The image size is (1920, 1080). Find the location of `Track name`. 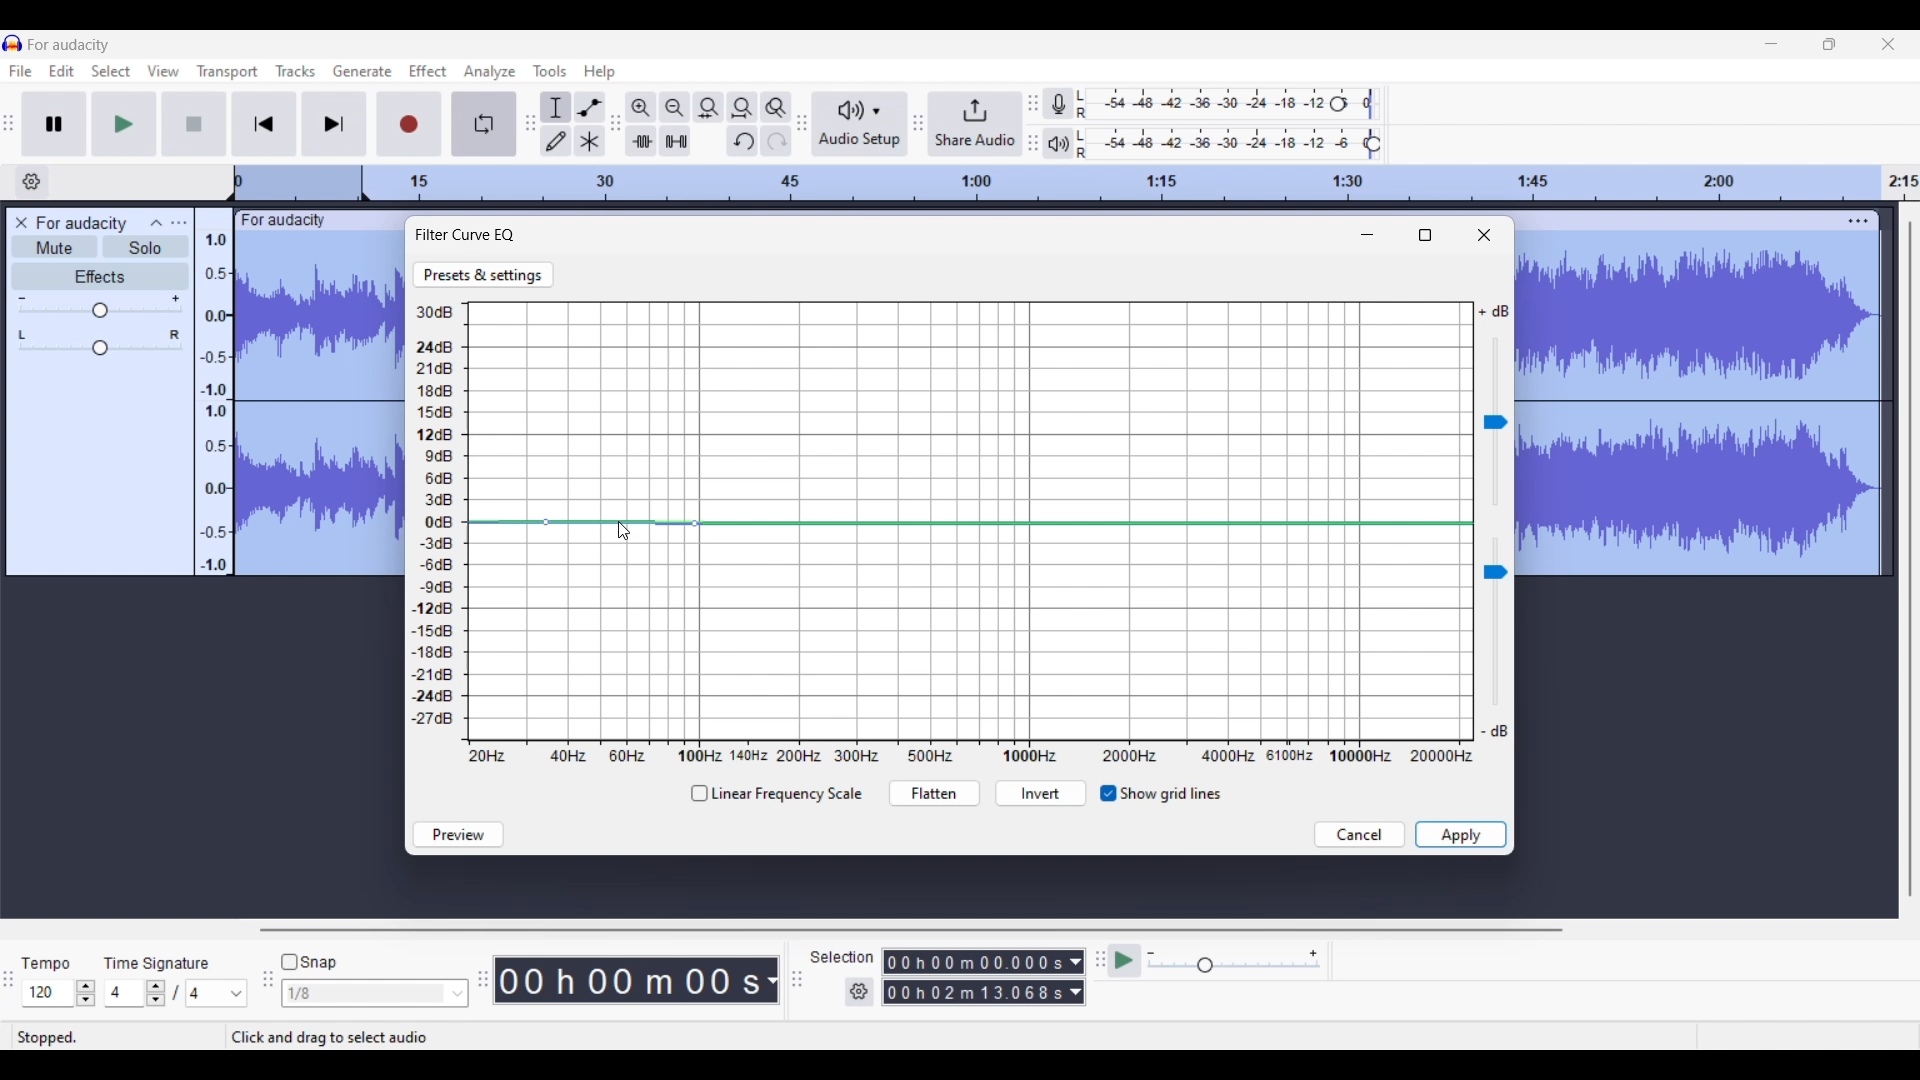

Track name is located at coordinates (284, 221).